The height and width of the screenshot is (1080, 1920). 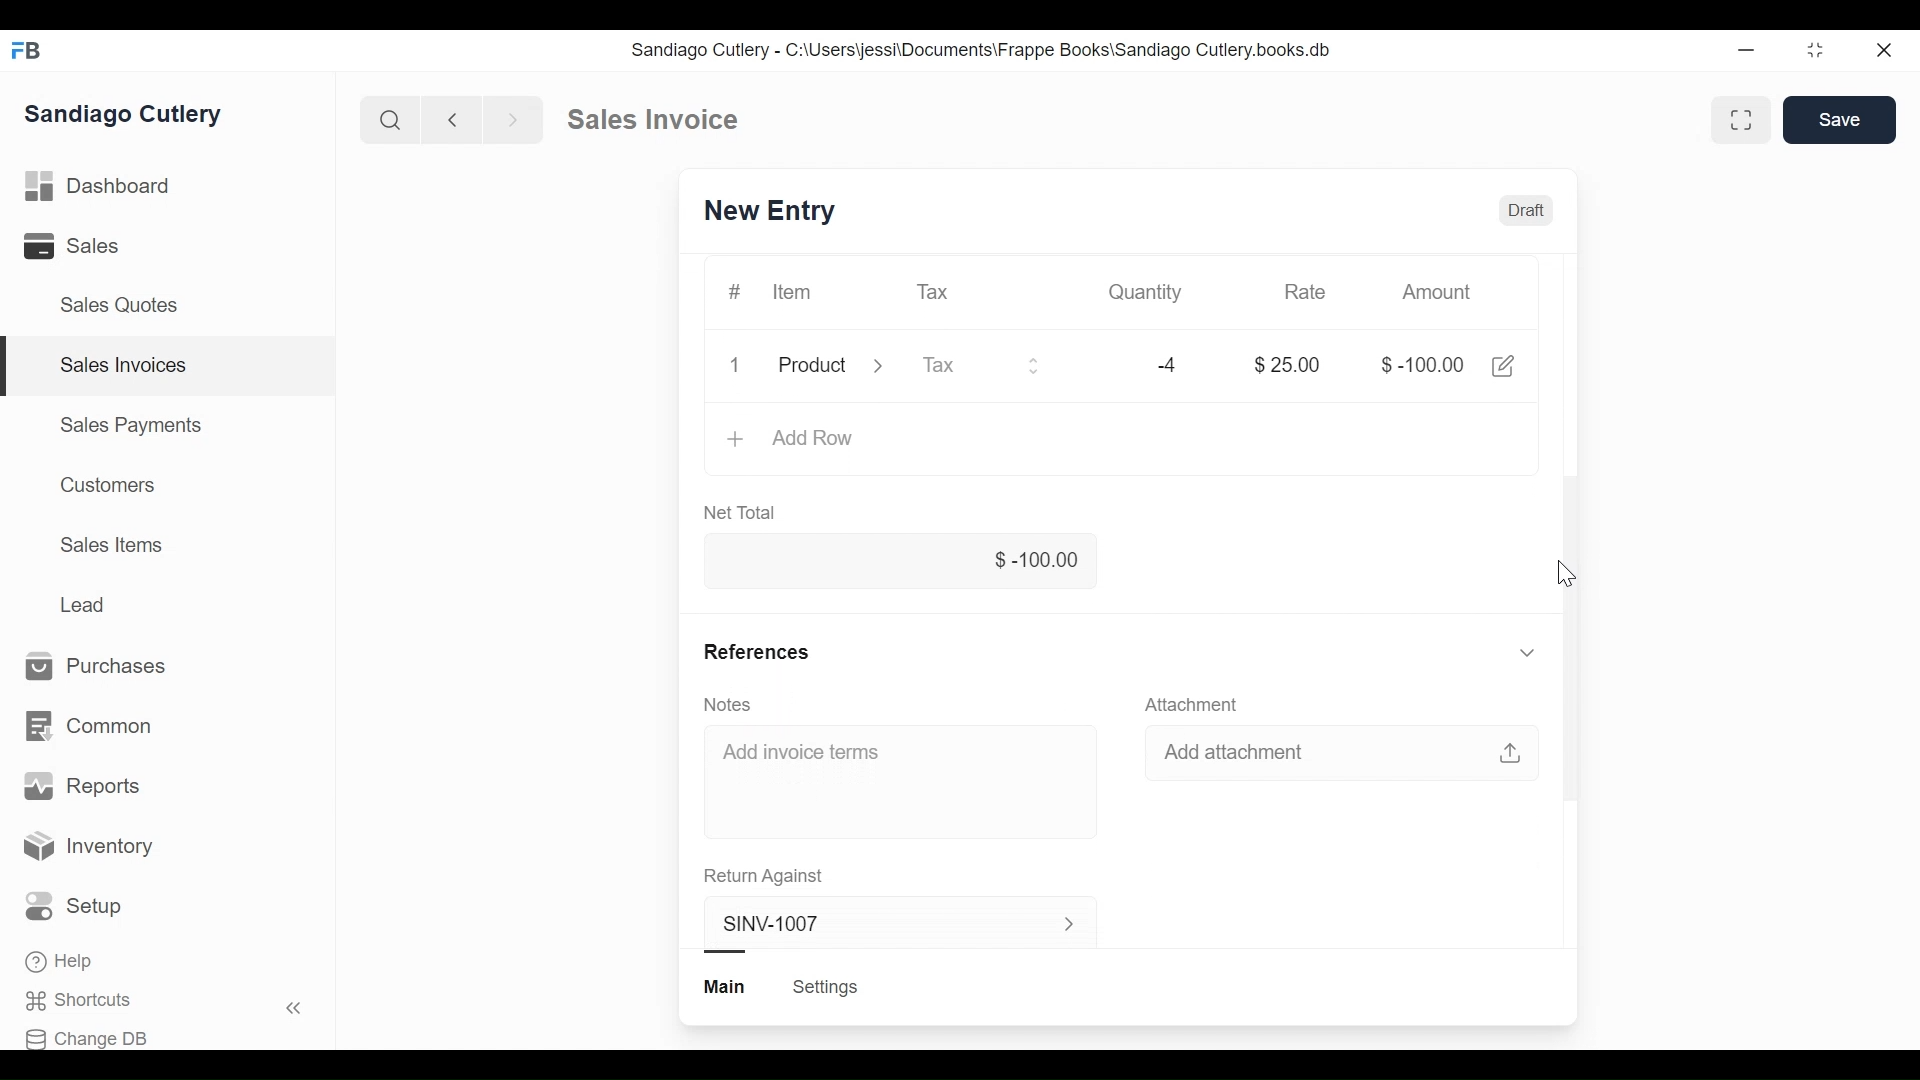 What do you see at coordinates (84, 602) in the screenshot?
I see `Lead` at bounding box center [84, 602].